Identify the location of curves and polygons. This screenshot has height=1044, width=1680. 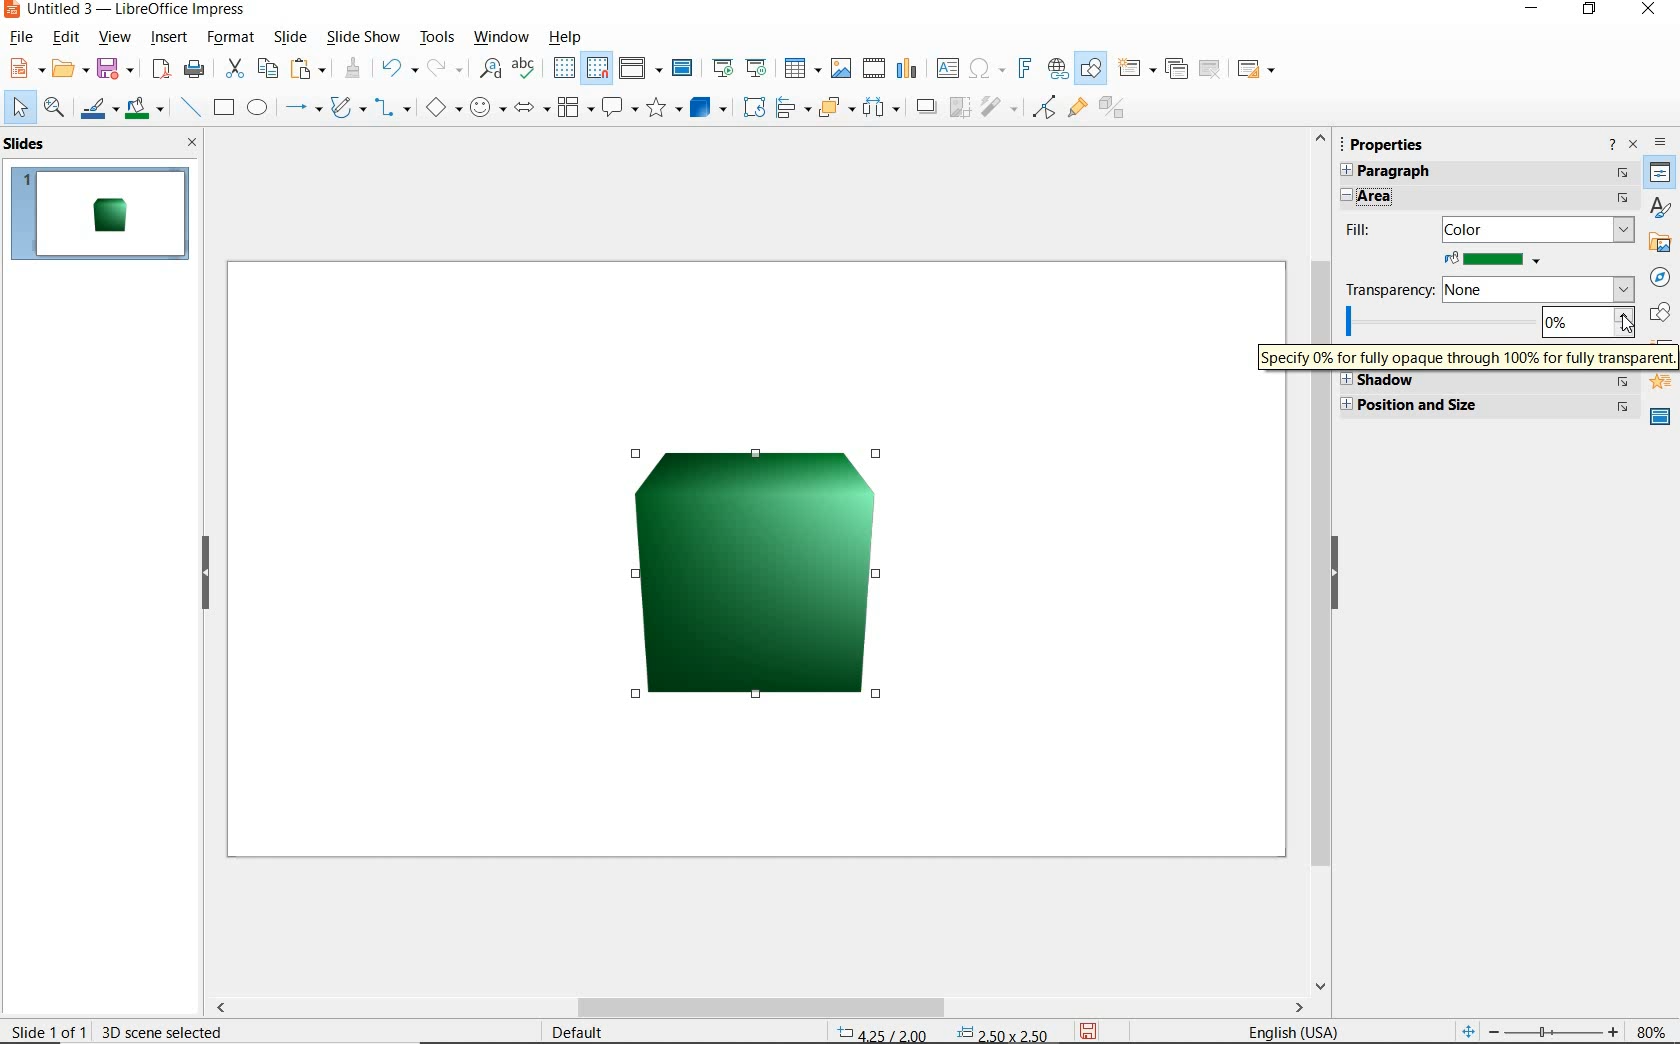
(349, 109).